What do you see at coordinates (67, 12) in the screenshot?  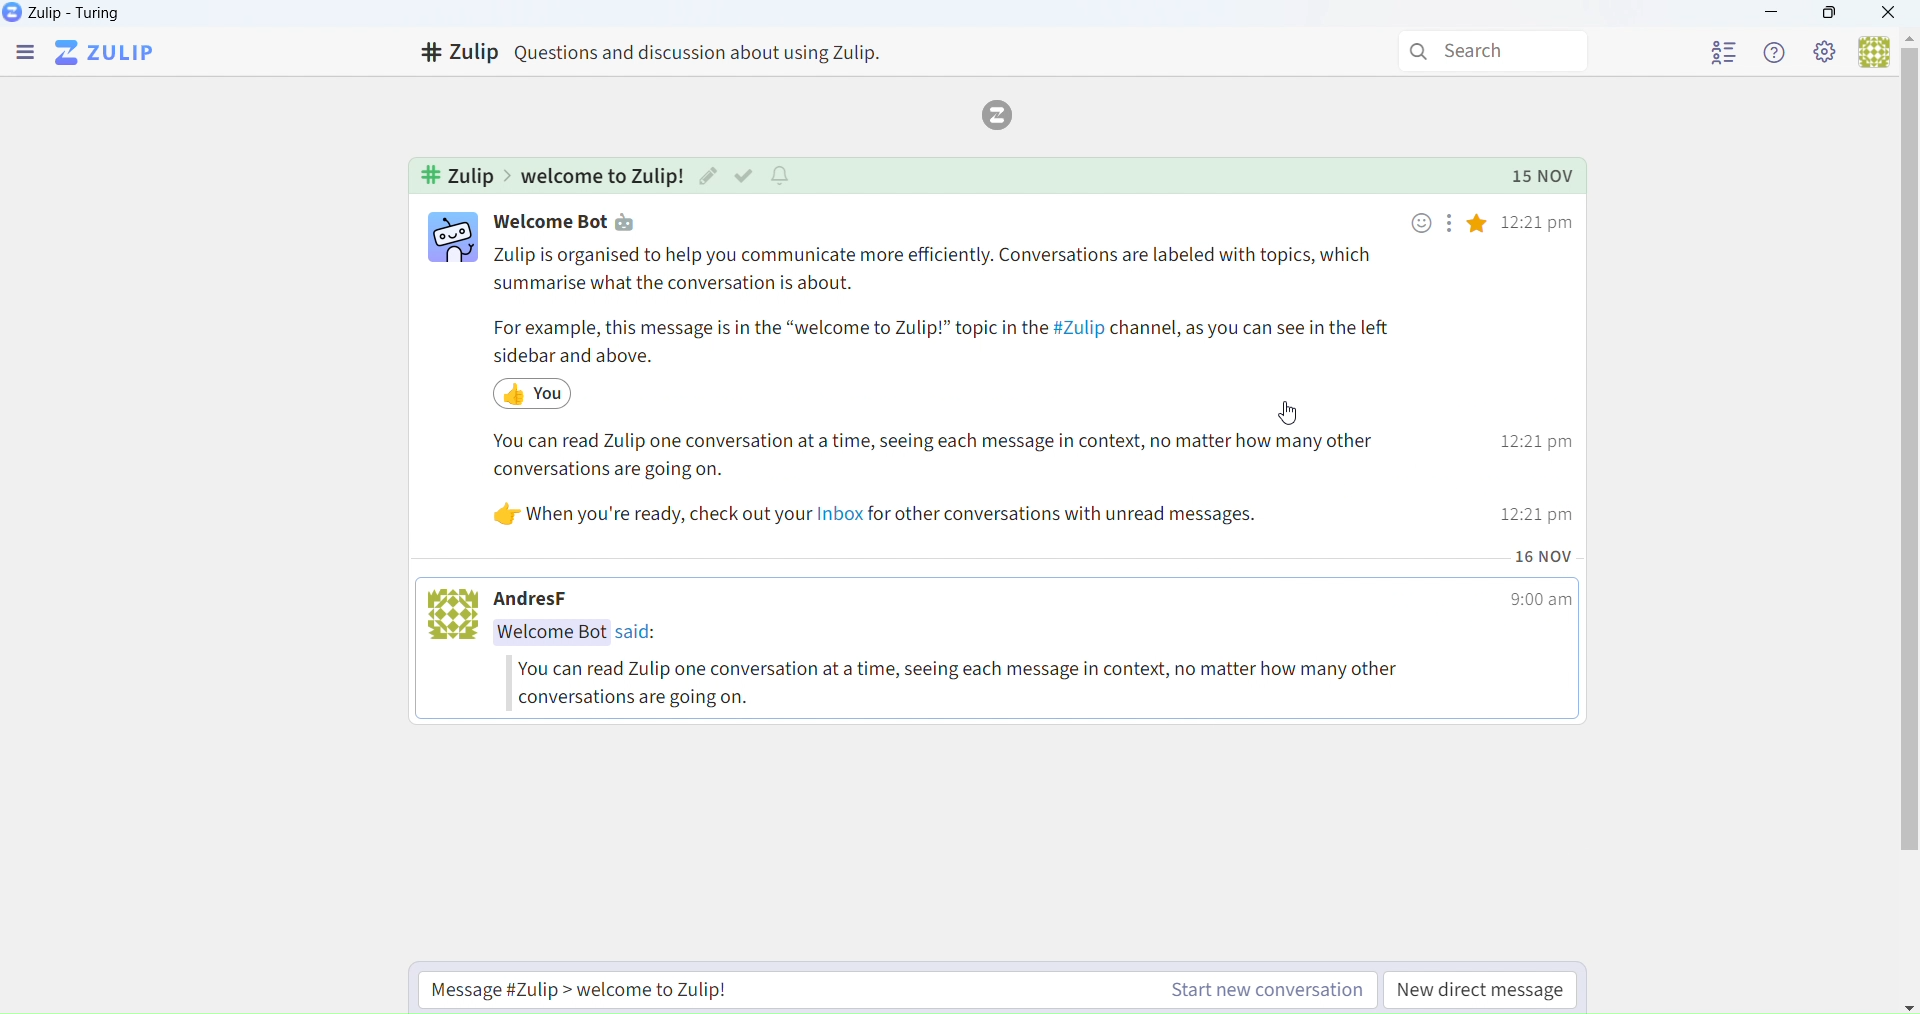 I see `Zulip` at bounding box center [67, 12].